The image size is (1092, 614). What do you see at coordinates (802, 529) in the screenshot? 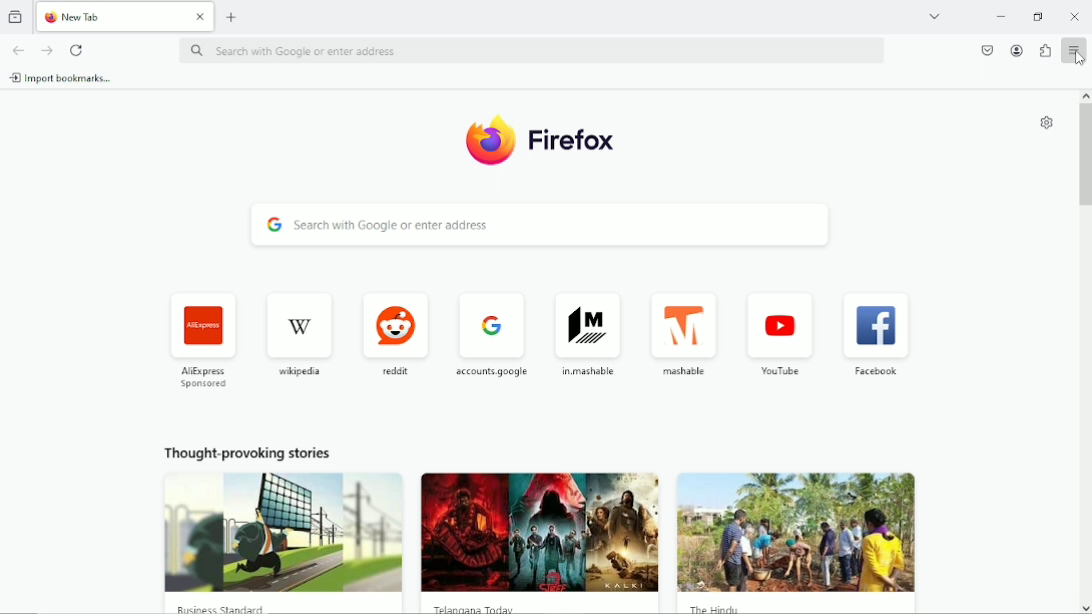
I see `Thought provoking stories` at bounding box center [802, 529].